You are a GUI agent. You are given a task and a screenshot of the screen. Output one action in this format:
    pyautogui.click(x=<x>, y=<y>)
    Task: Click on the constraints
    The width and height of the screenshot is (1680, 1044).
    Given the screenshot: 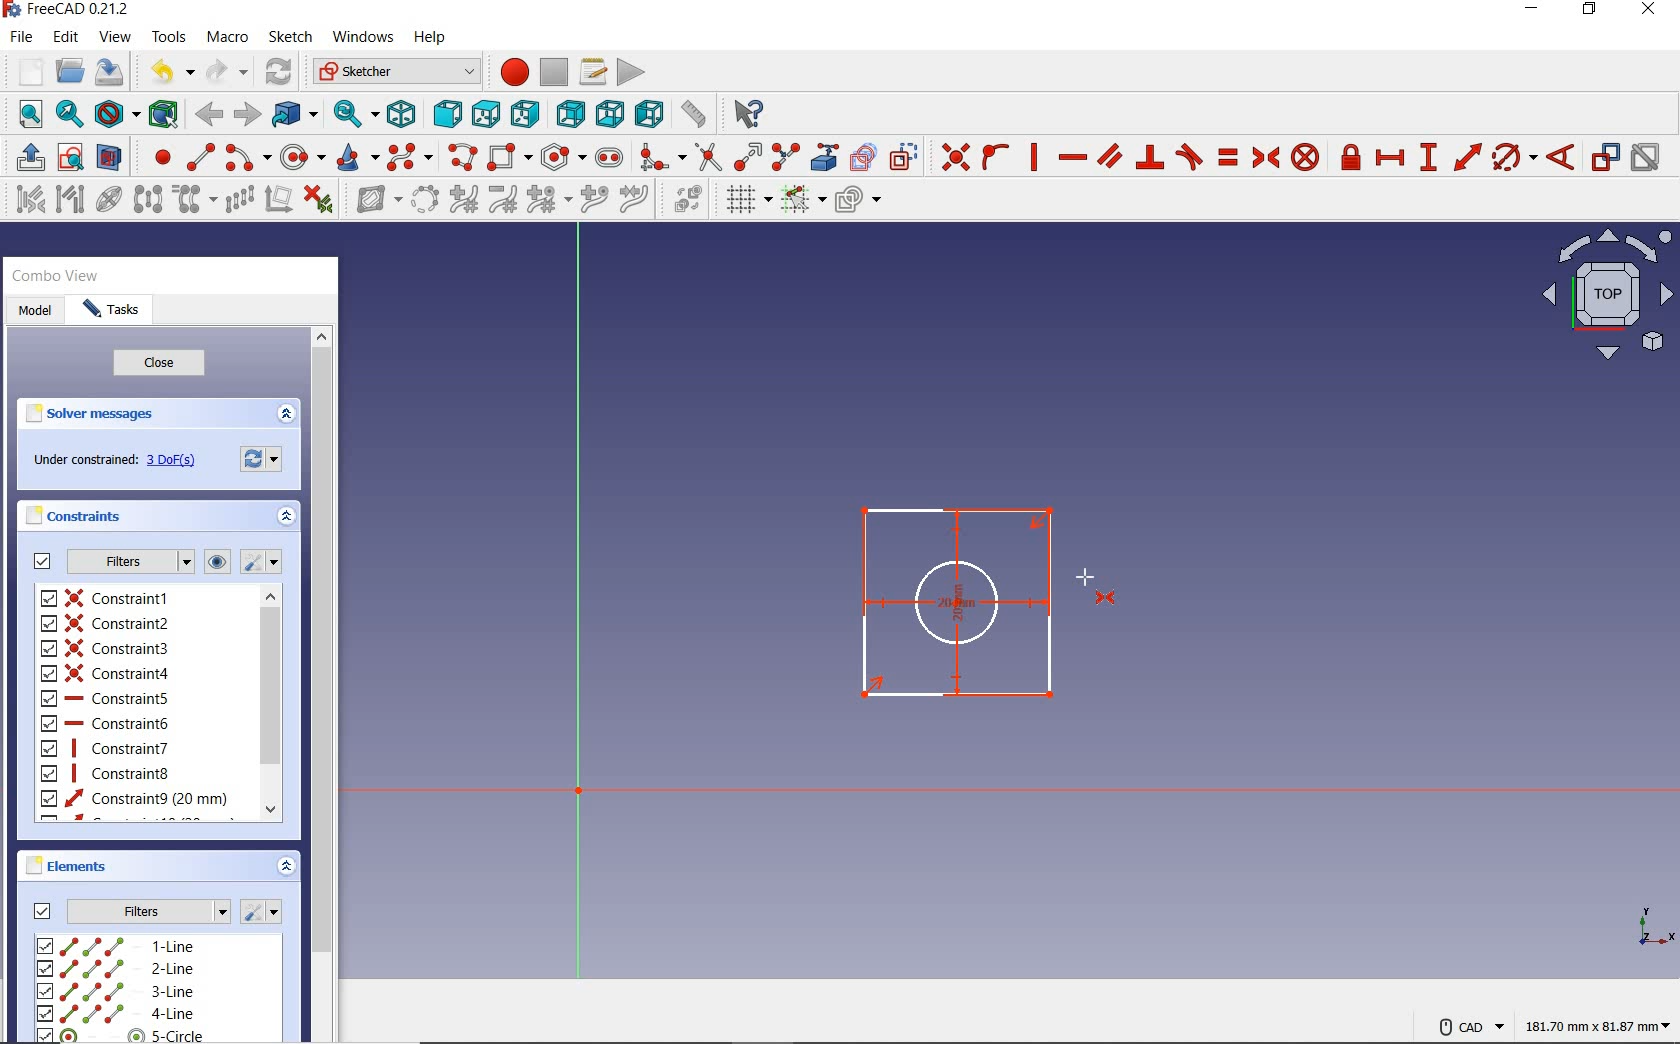 What is the action you would take?
    pyautogui.click(x=75, y=517)
    